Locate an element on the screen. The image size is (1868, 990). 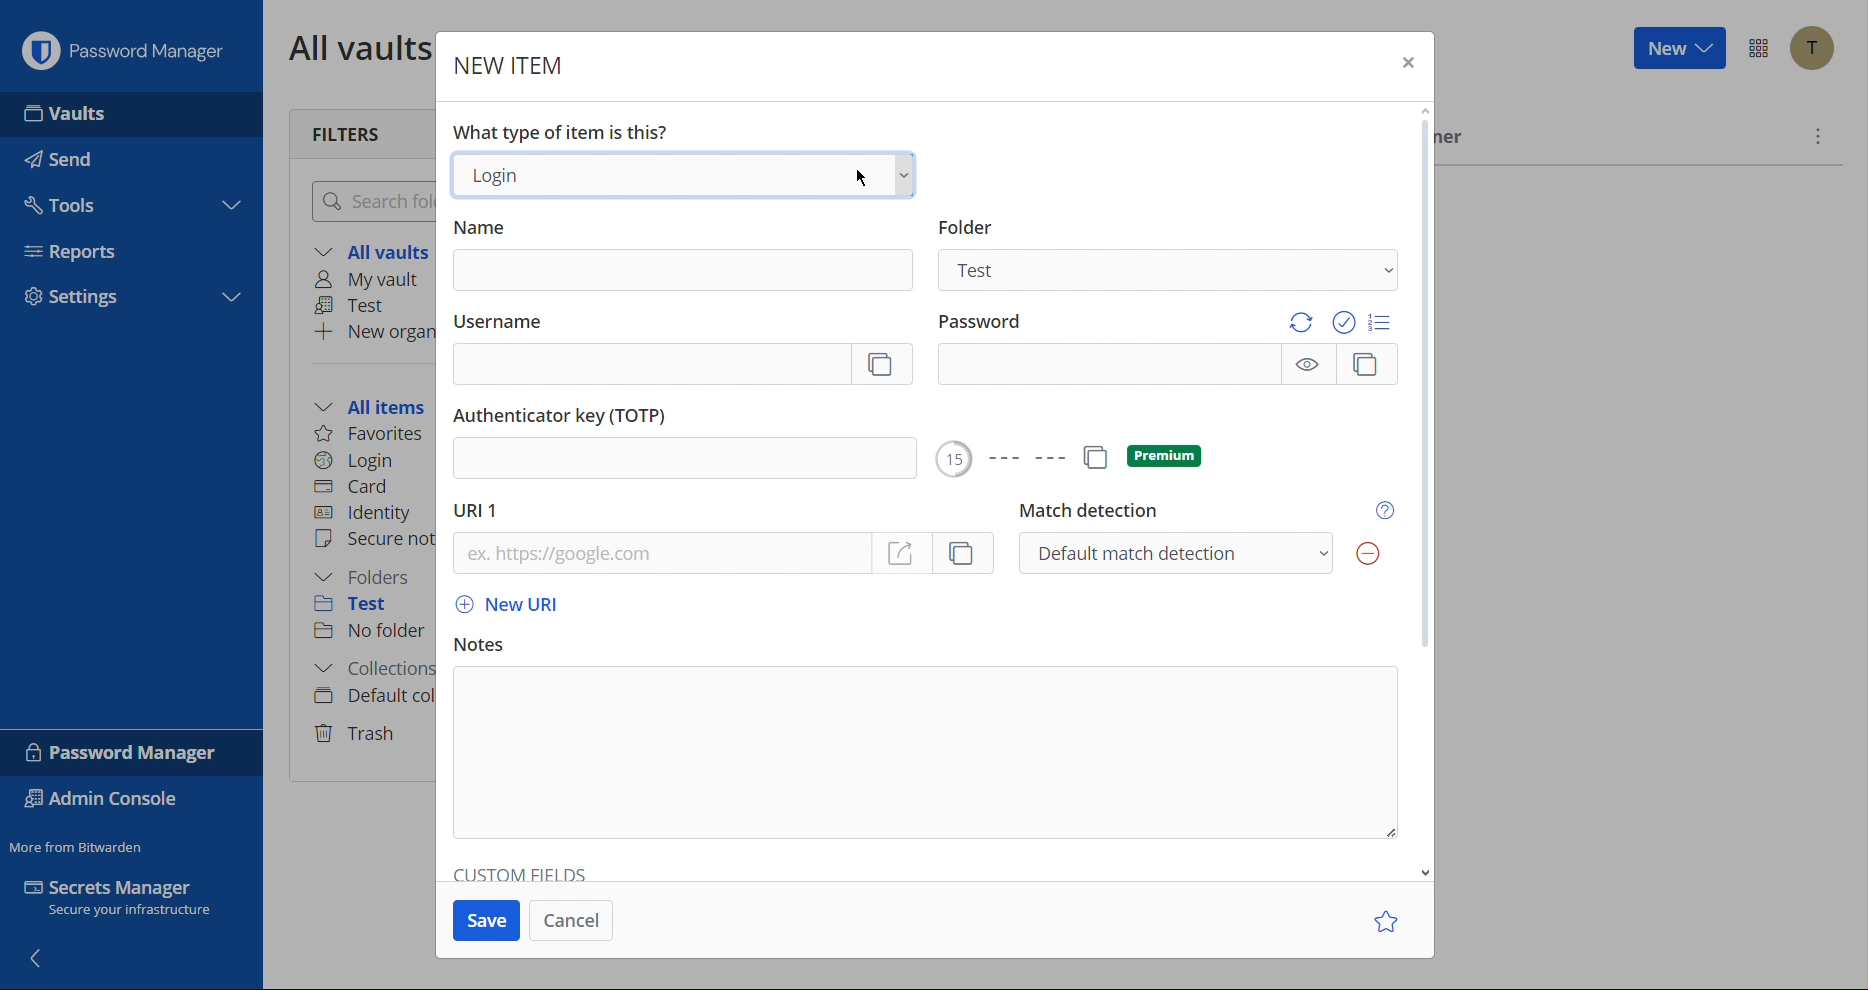
Options is located at coordinates (1073, 460).